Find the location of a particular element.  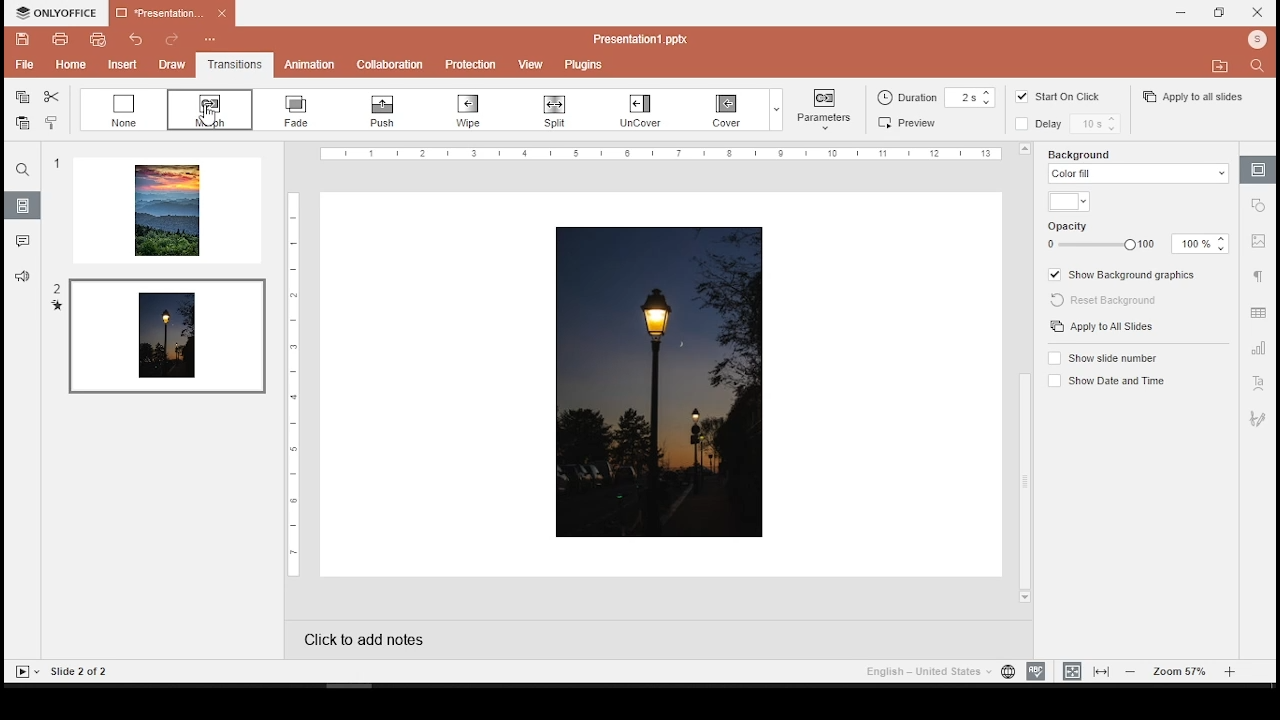

quick print is located at coordinates (93, 39).